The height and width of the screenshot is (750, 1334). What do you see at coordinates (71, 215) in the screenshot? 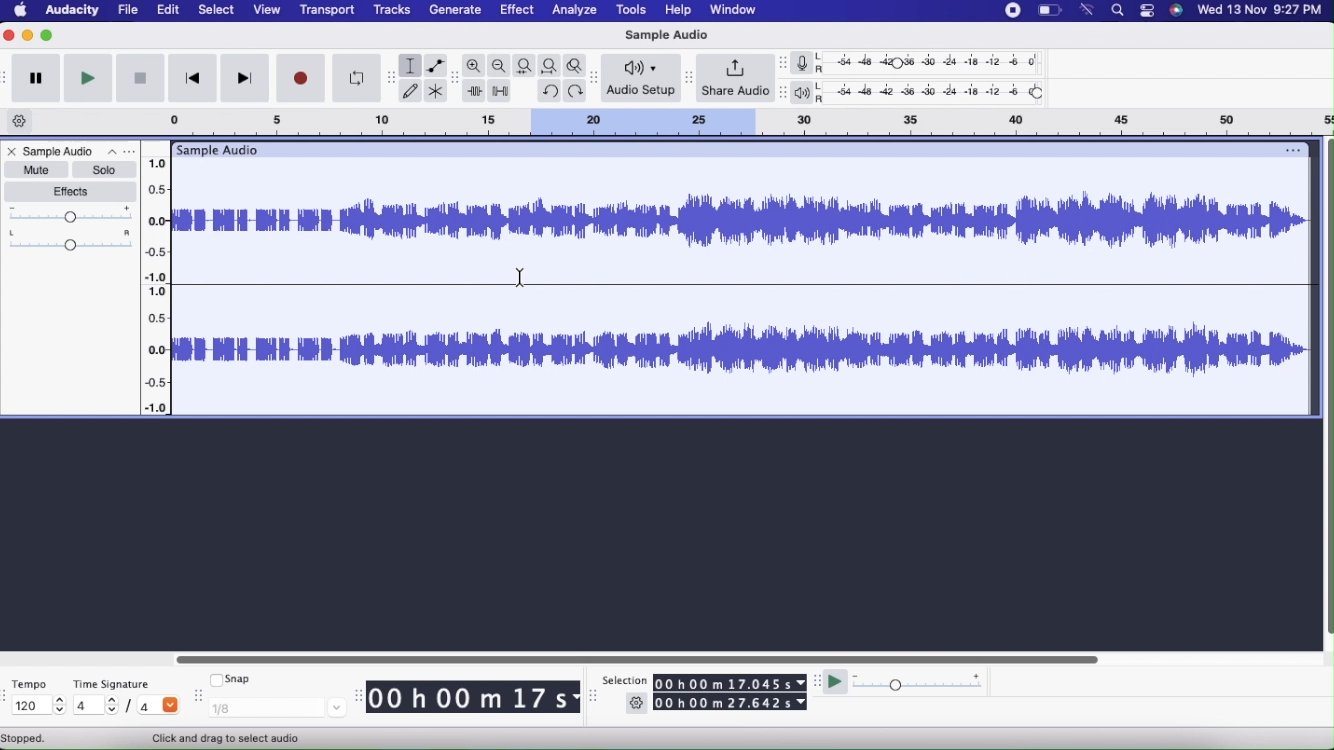
I see `Gain Slider` at bounding box center [71, 215].